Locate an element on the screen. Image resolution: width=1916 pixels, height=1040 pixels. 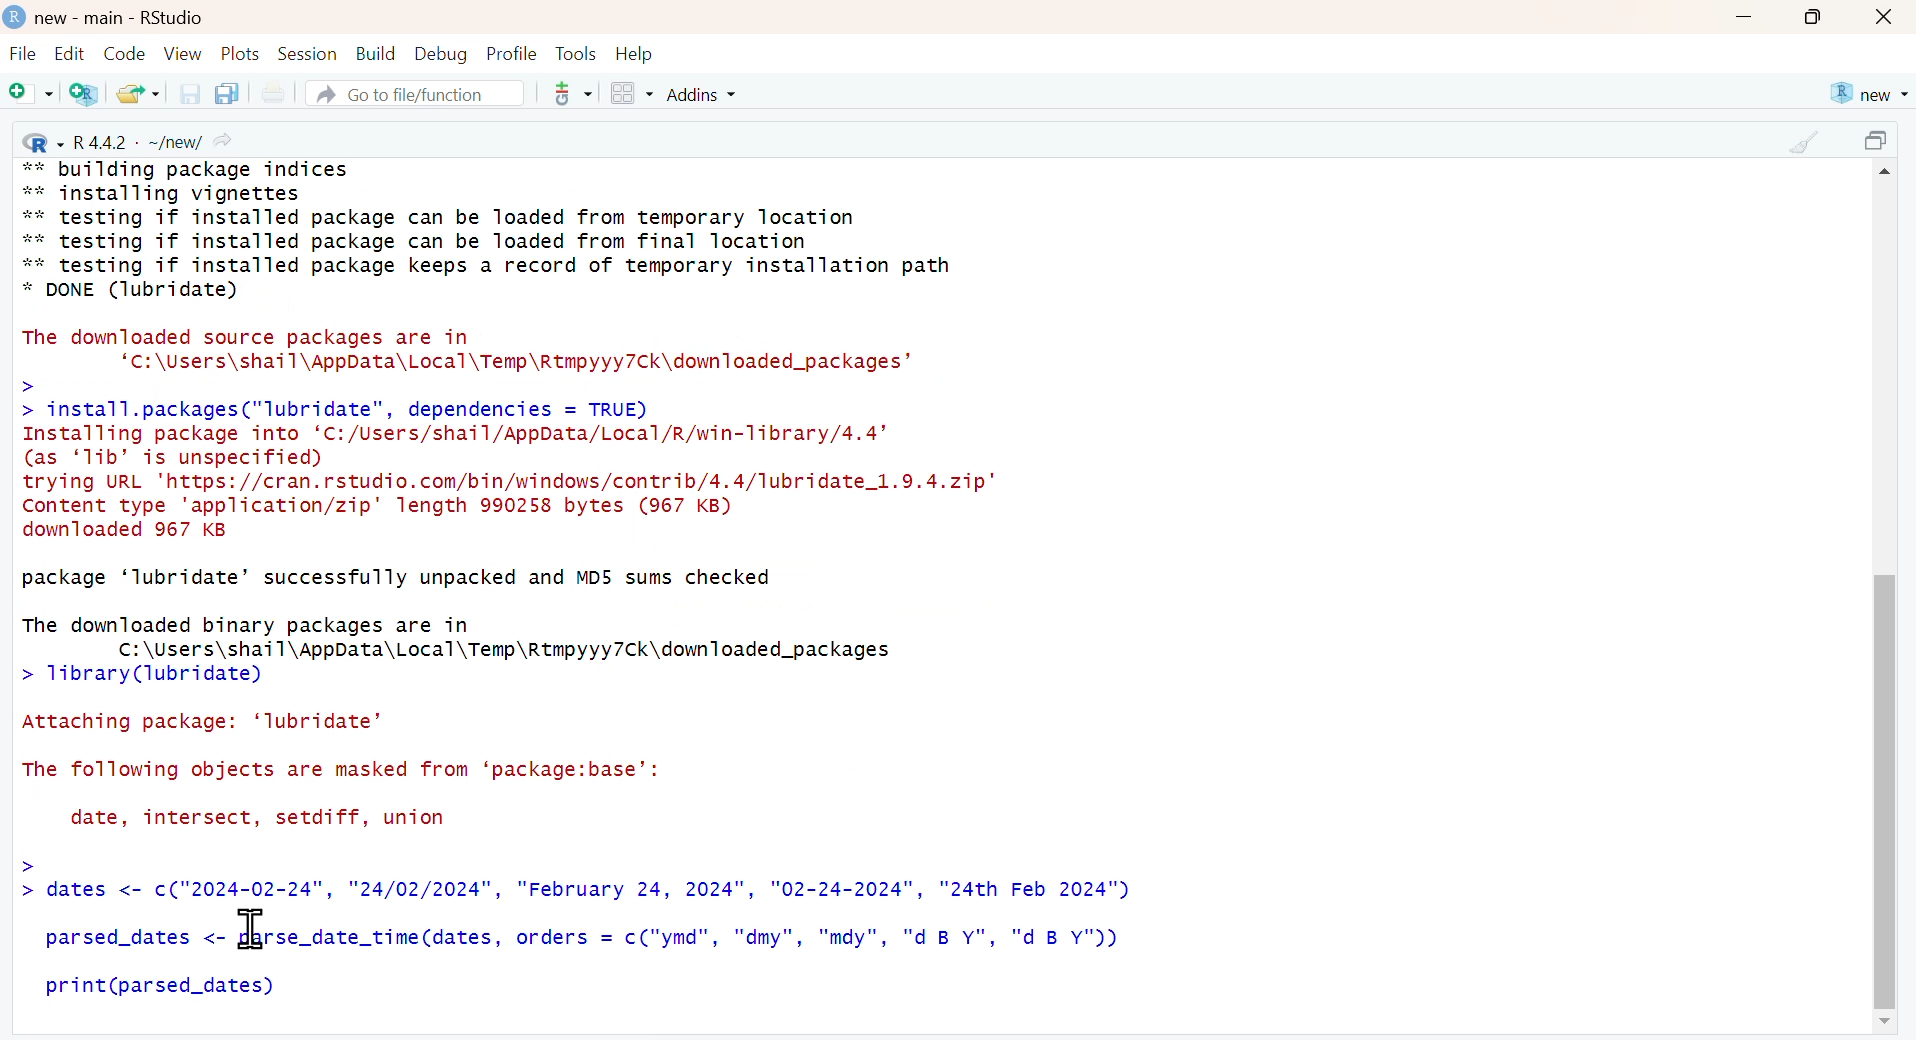
Go to file/function is located at coordinates (413, 93).